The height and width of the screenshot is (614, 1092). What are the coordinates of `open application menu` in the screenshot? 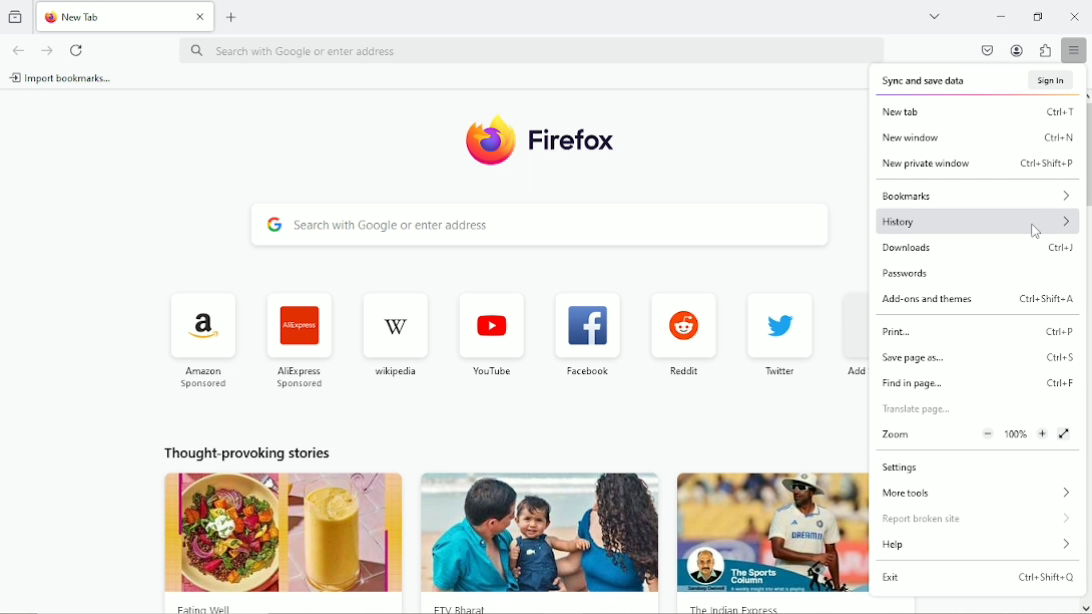 It's located at (1072, 50).